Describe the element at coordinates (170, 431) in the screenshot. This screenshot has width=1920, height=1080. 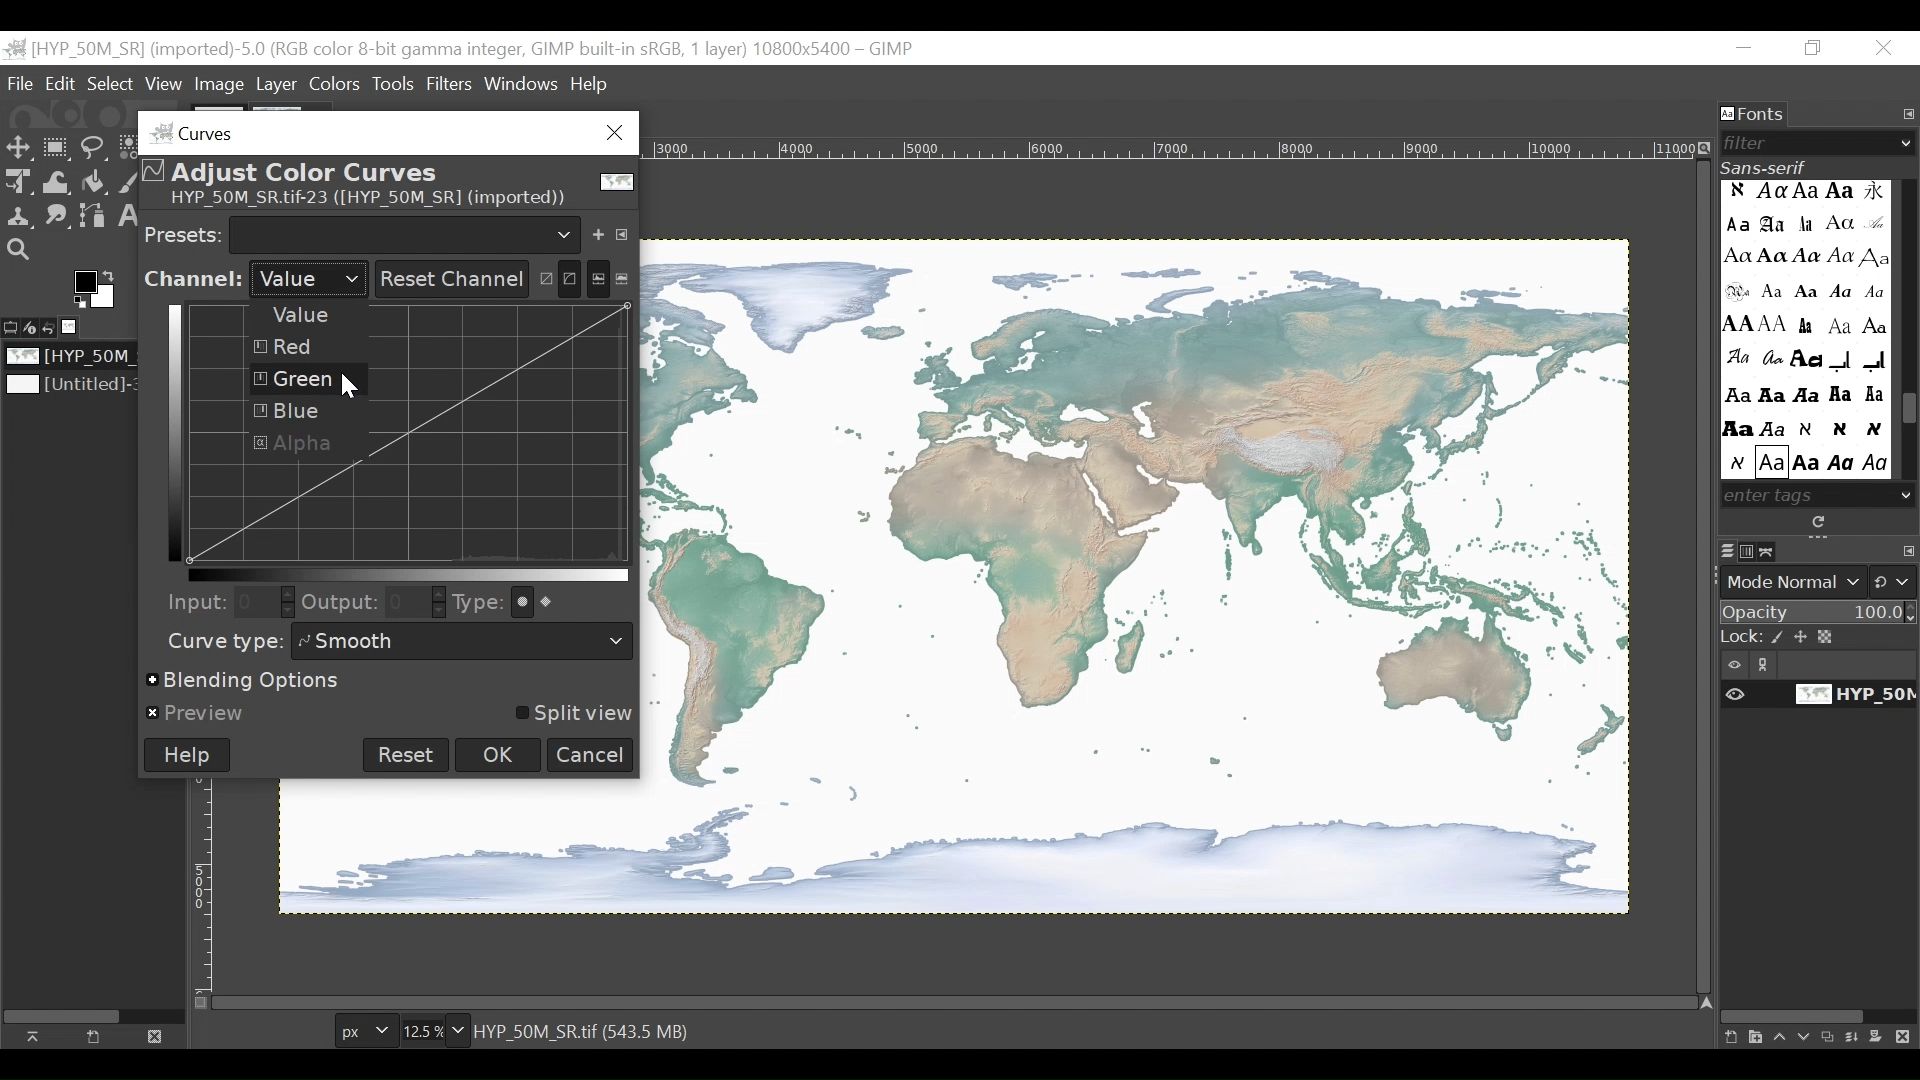
I see `Vertical Gradient bar` at that location.